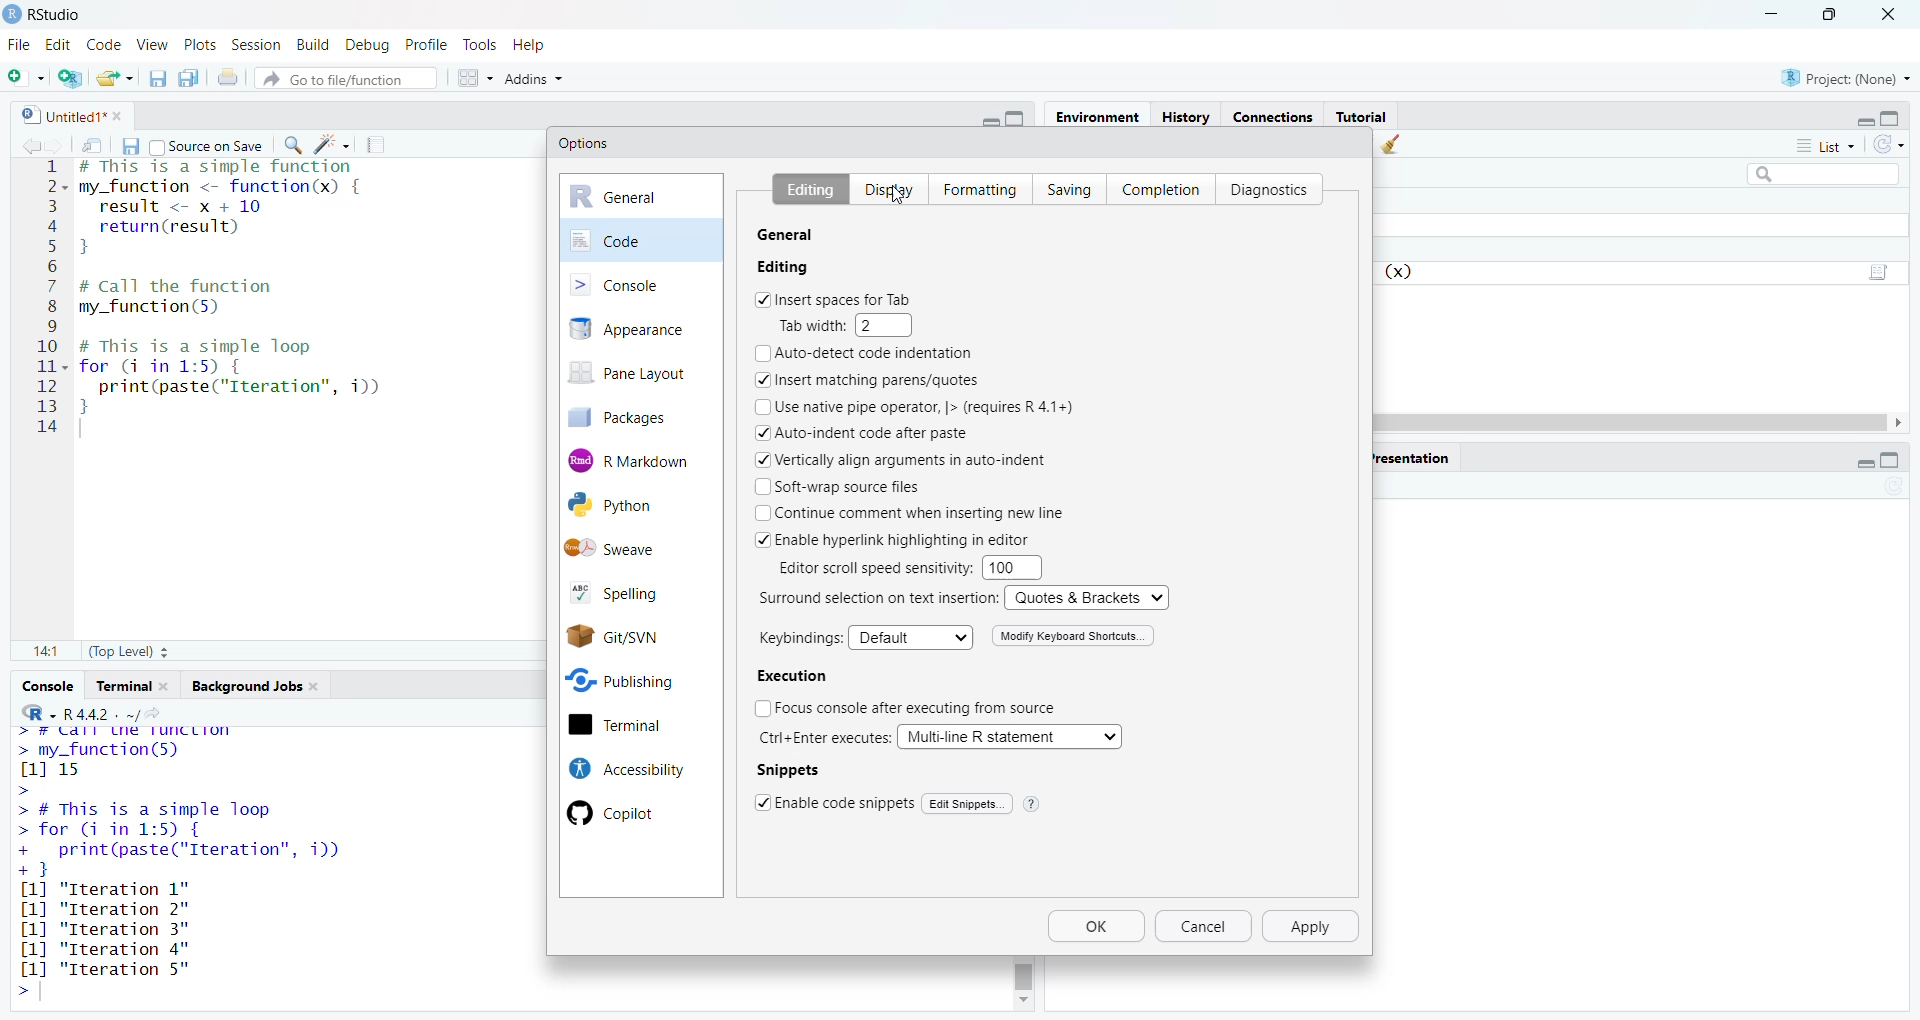 This screenshot has height=1020, width=1920. I want to click on maximize, so click(1900, 114).